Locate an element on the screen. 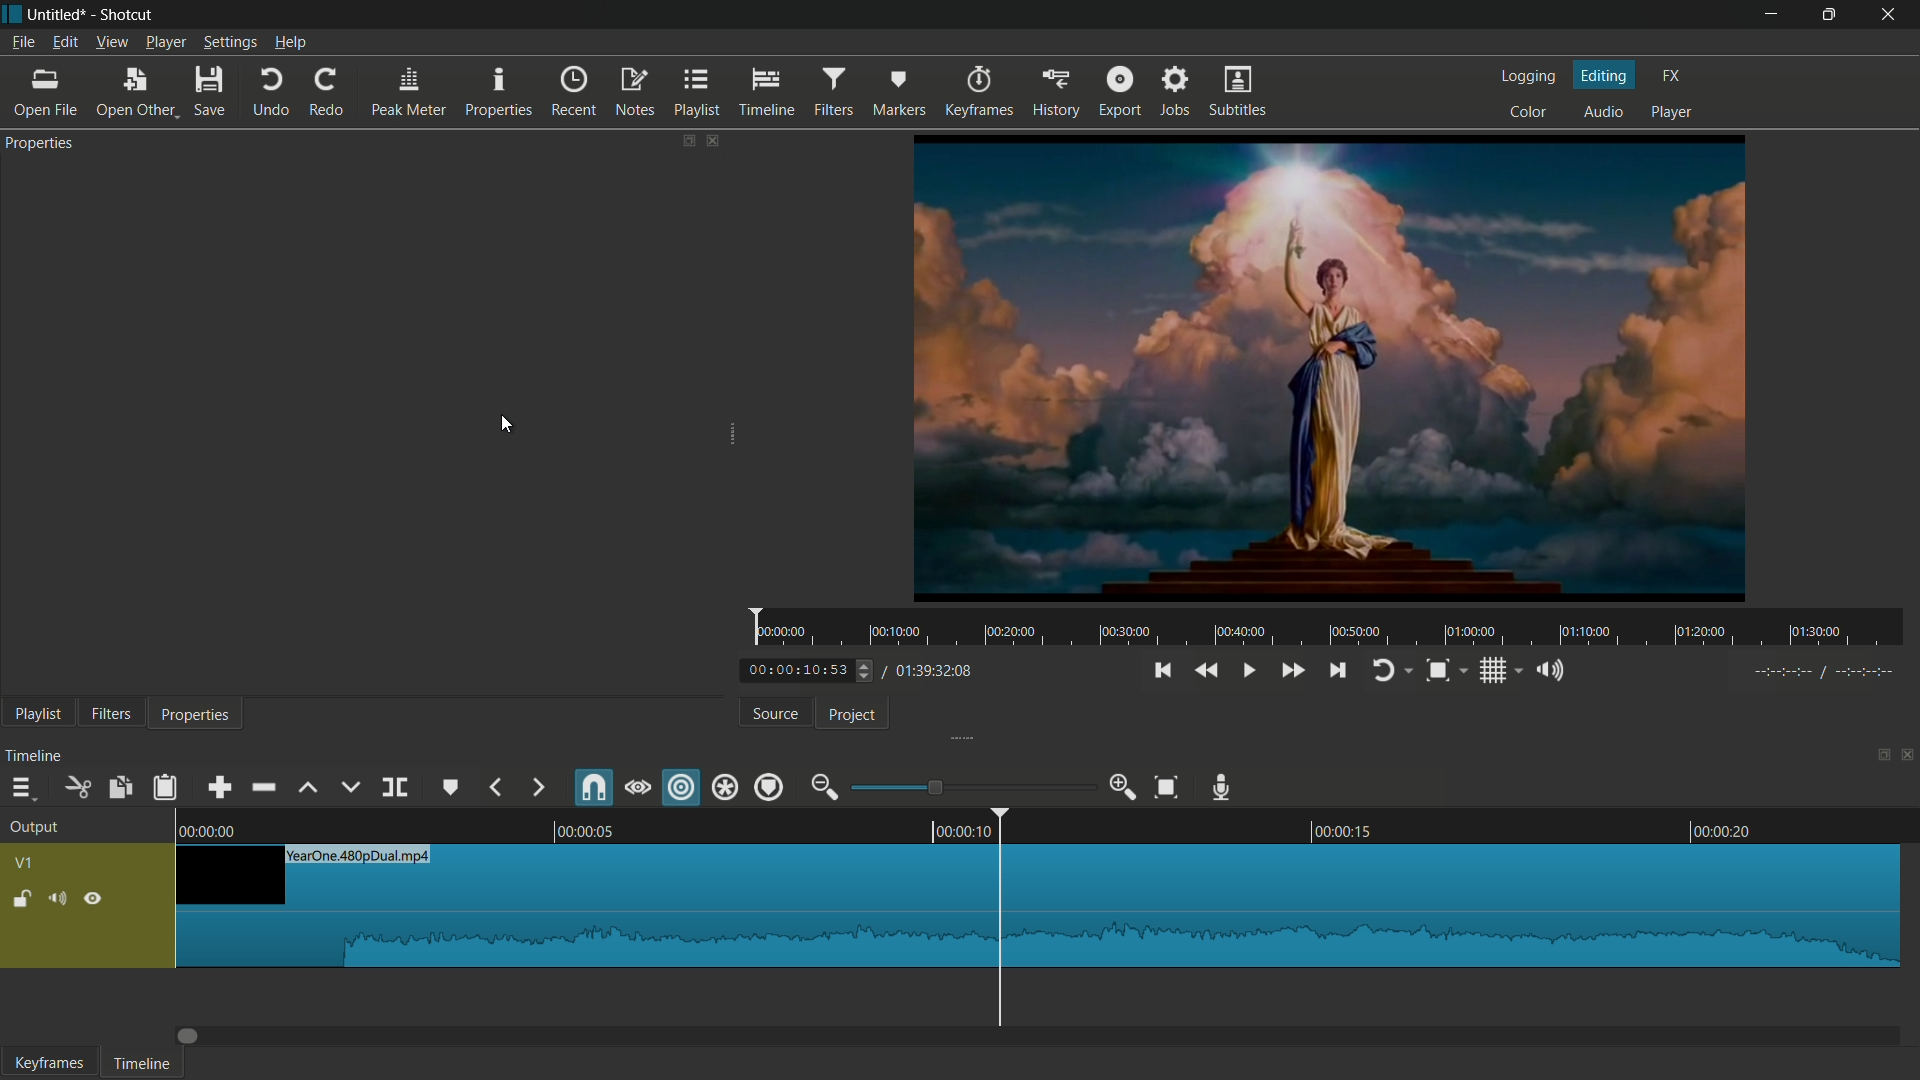  toggle grid is located at coordinates (1502, 670).